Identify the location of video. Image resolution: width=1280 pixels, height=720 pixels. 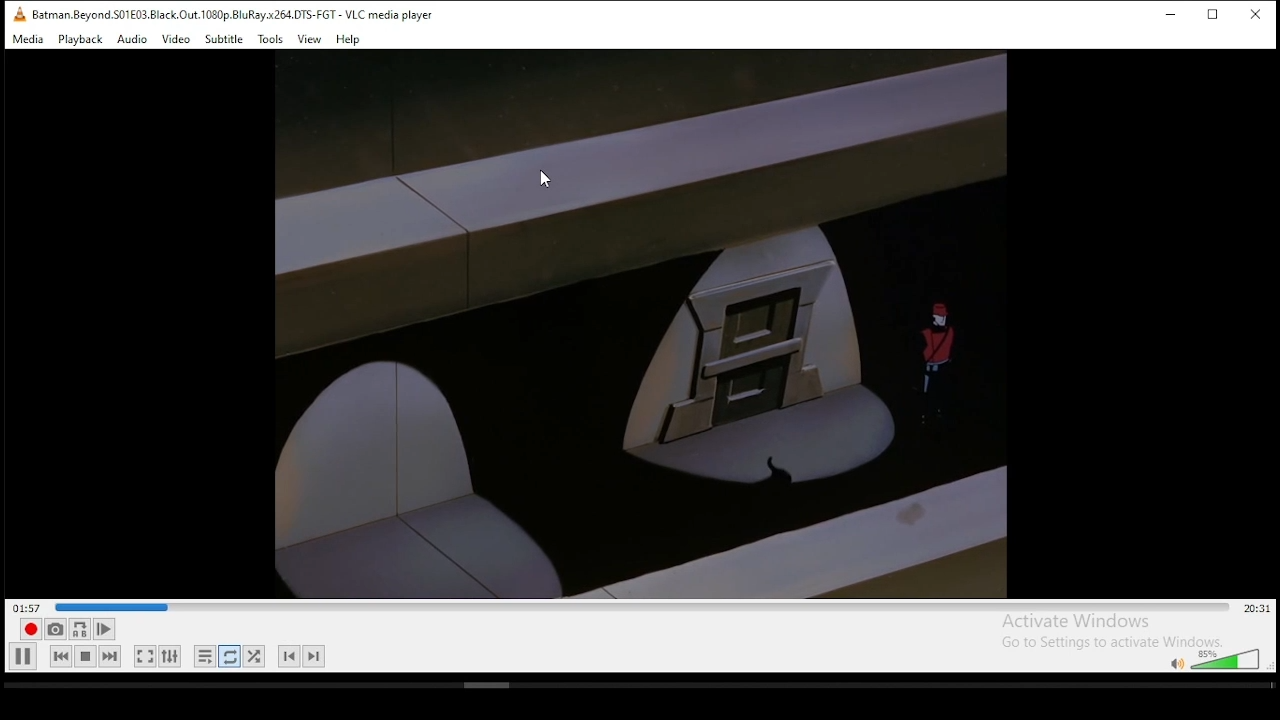
(176, 39).